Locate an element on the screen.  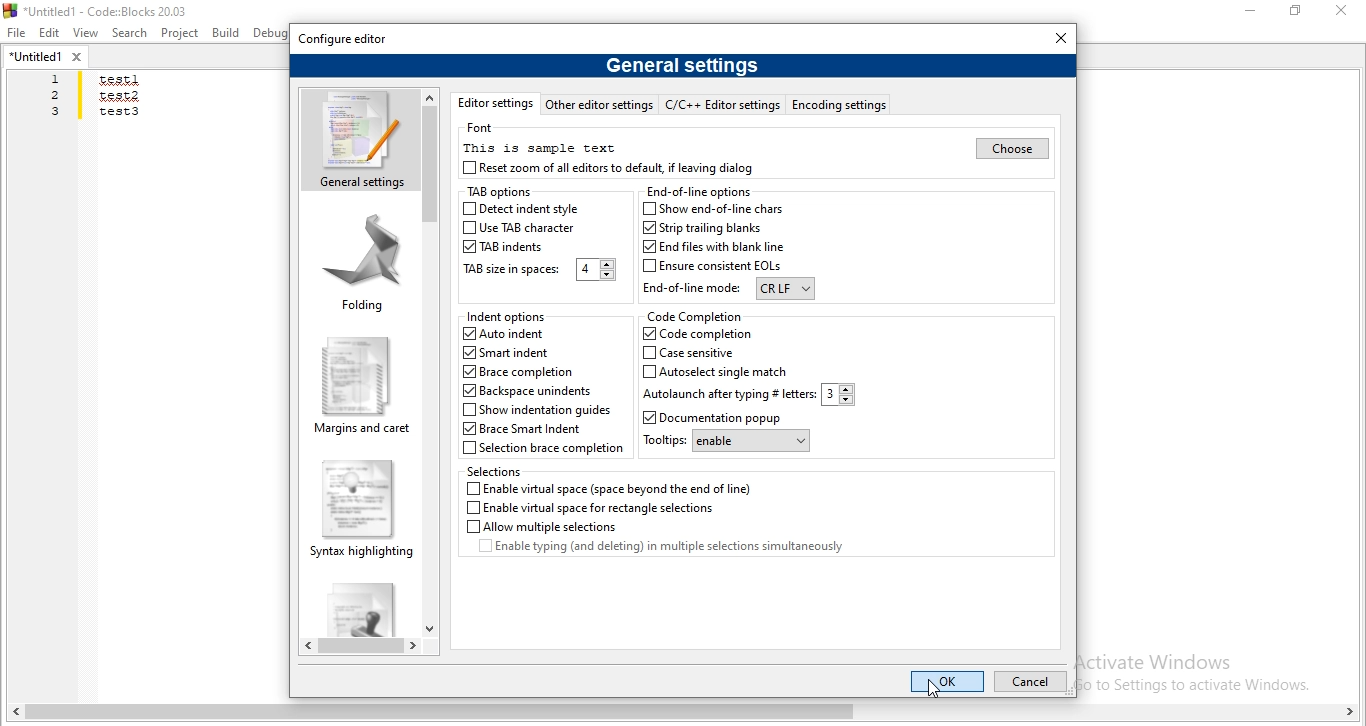
Brace Smart Indent is located at coordinates (527, 430).